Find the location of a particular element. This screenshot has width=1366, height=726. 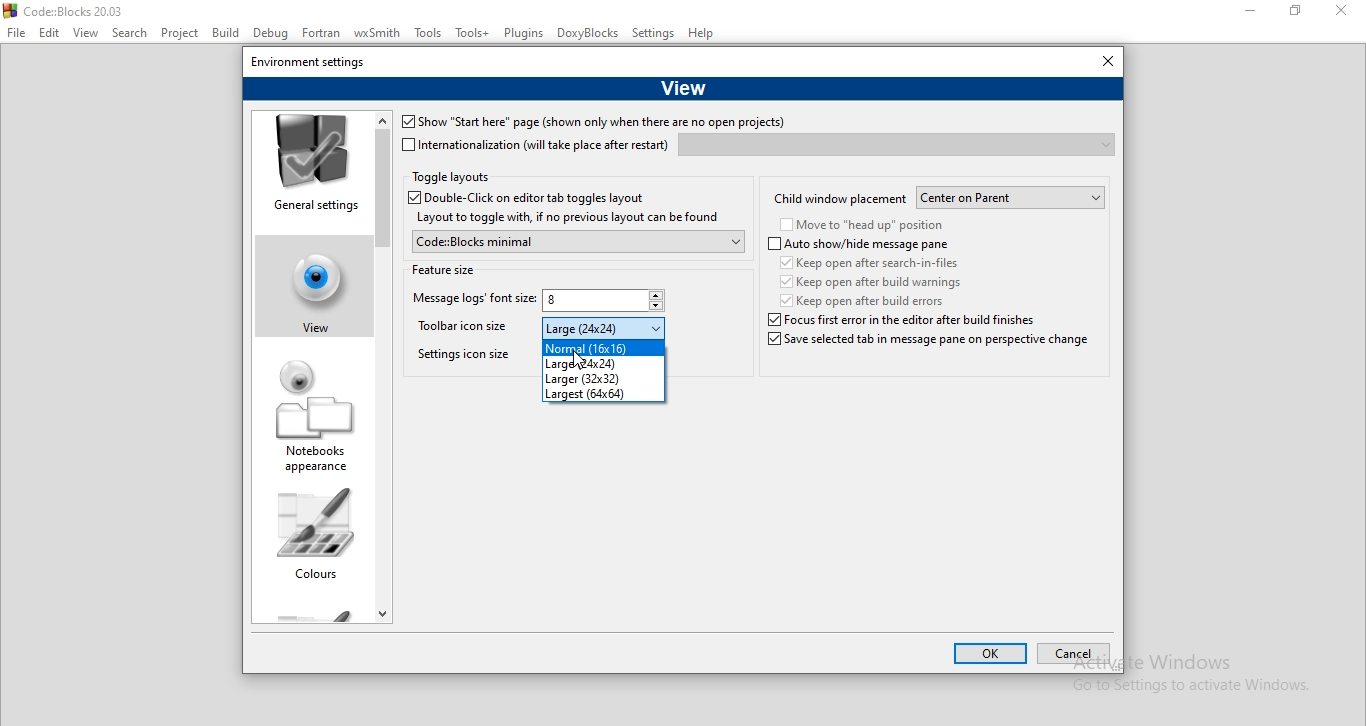

View is located at coordinates (86, 34).